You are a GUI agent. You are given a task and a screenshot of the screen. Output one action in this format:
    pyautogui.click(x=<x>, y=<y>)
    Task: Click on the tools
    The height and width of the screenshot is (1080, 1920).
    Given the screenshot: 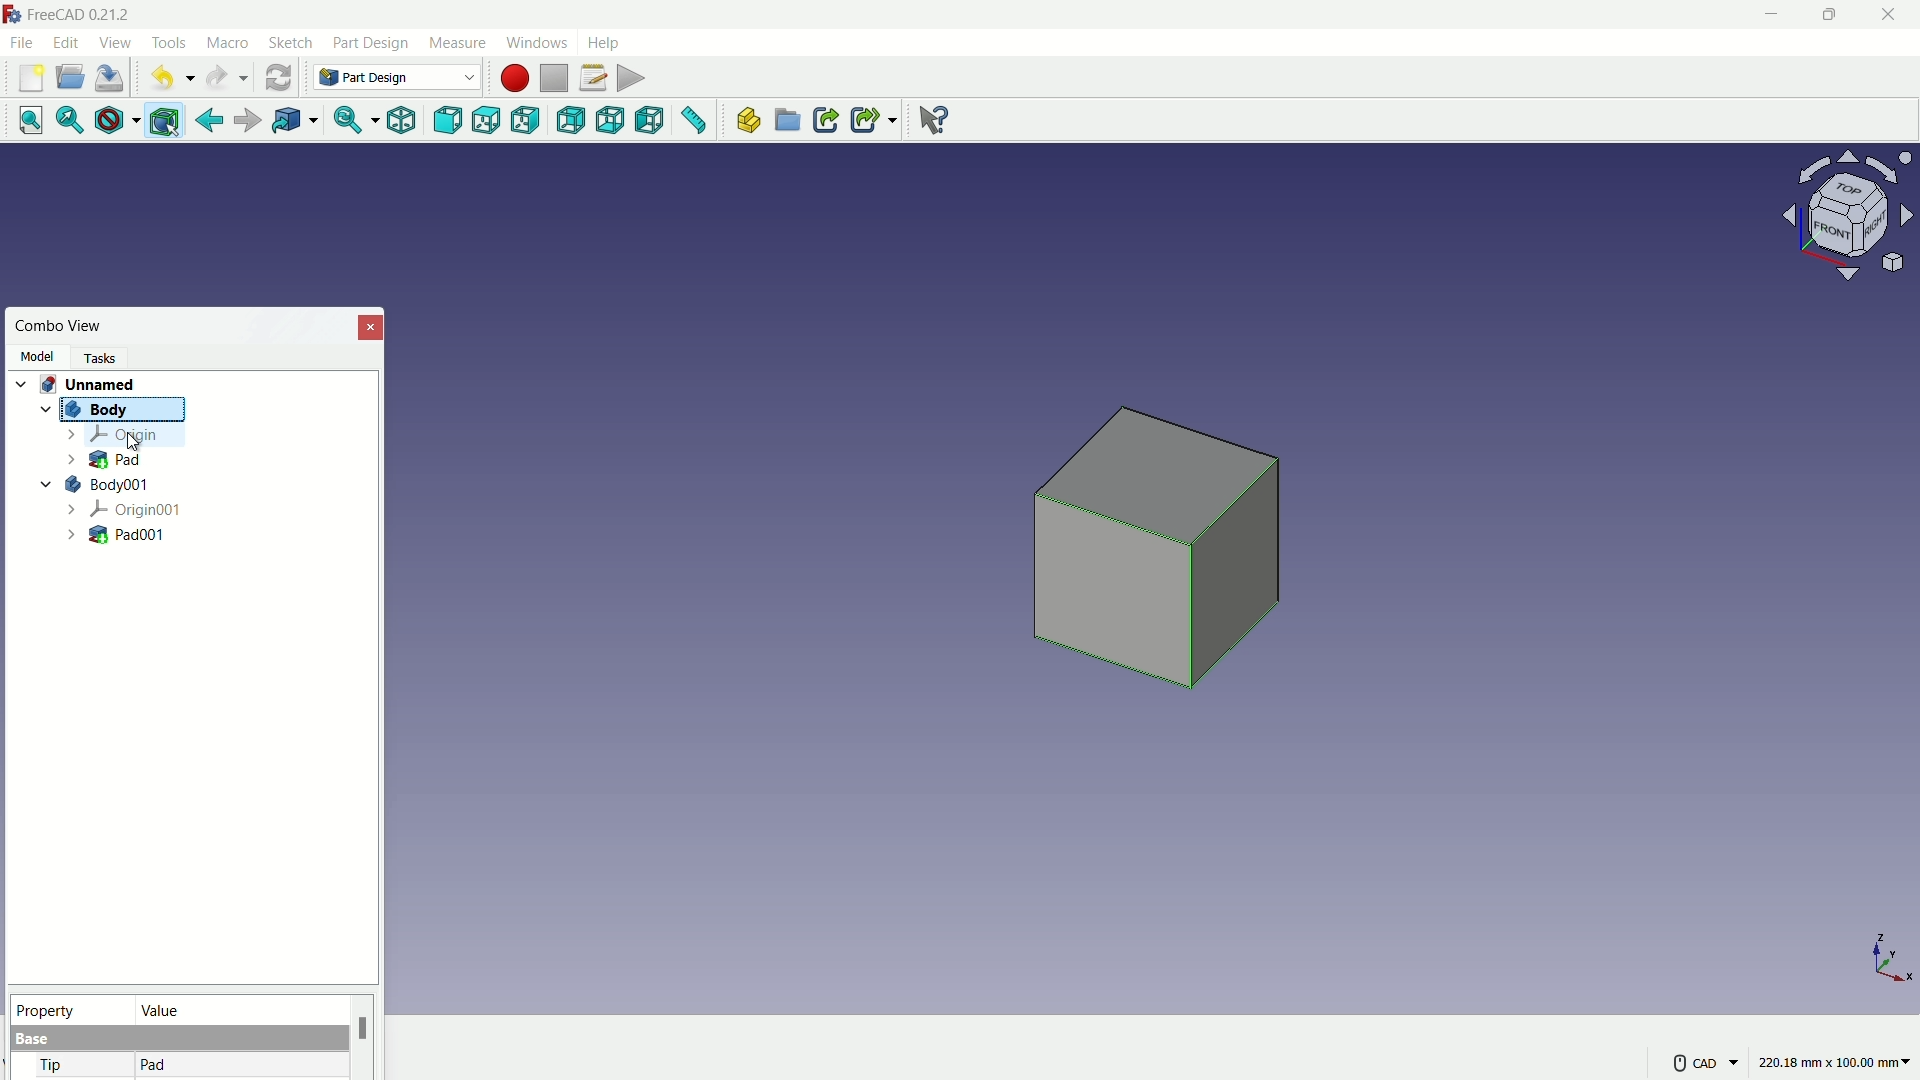 What is the action you would take?
    pyautogui.click(x=171, y=43)
    